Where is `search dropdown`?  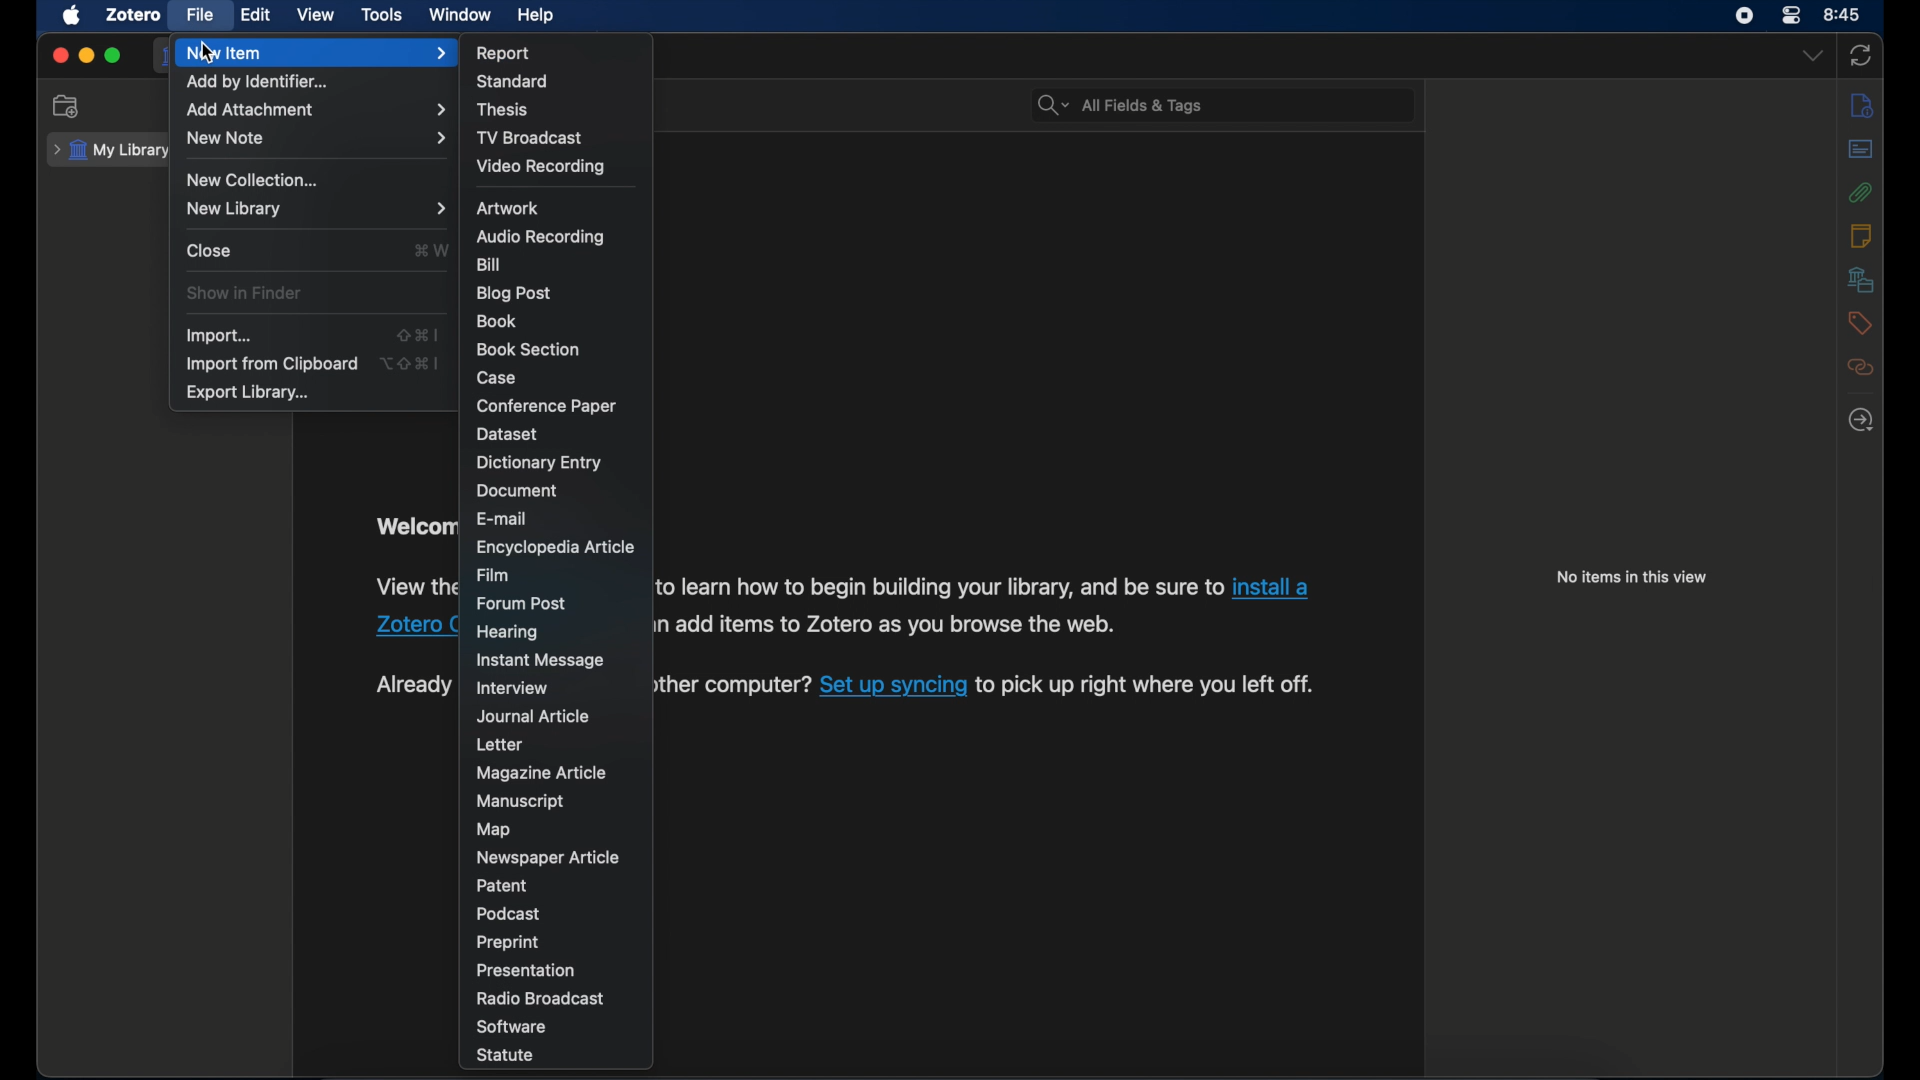
search dropdown is located at coordinates (1053, 107).